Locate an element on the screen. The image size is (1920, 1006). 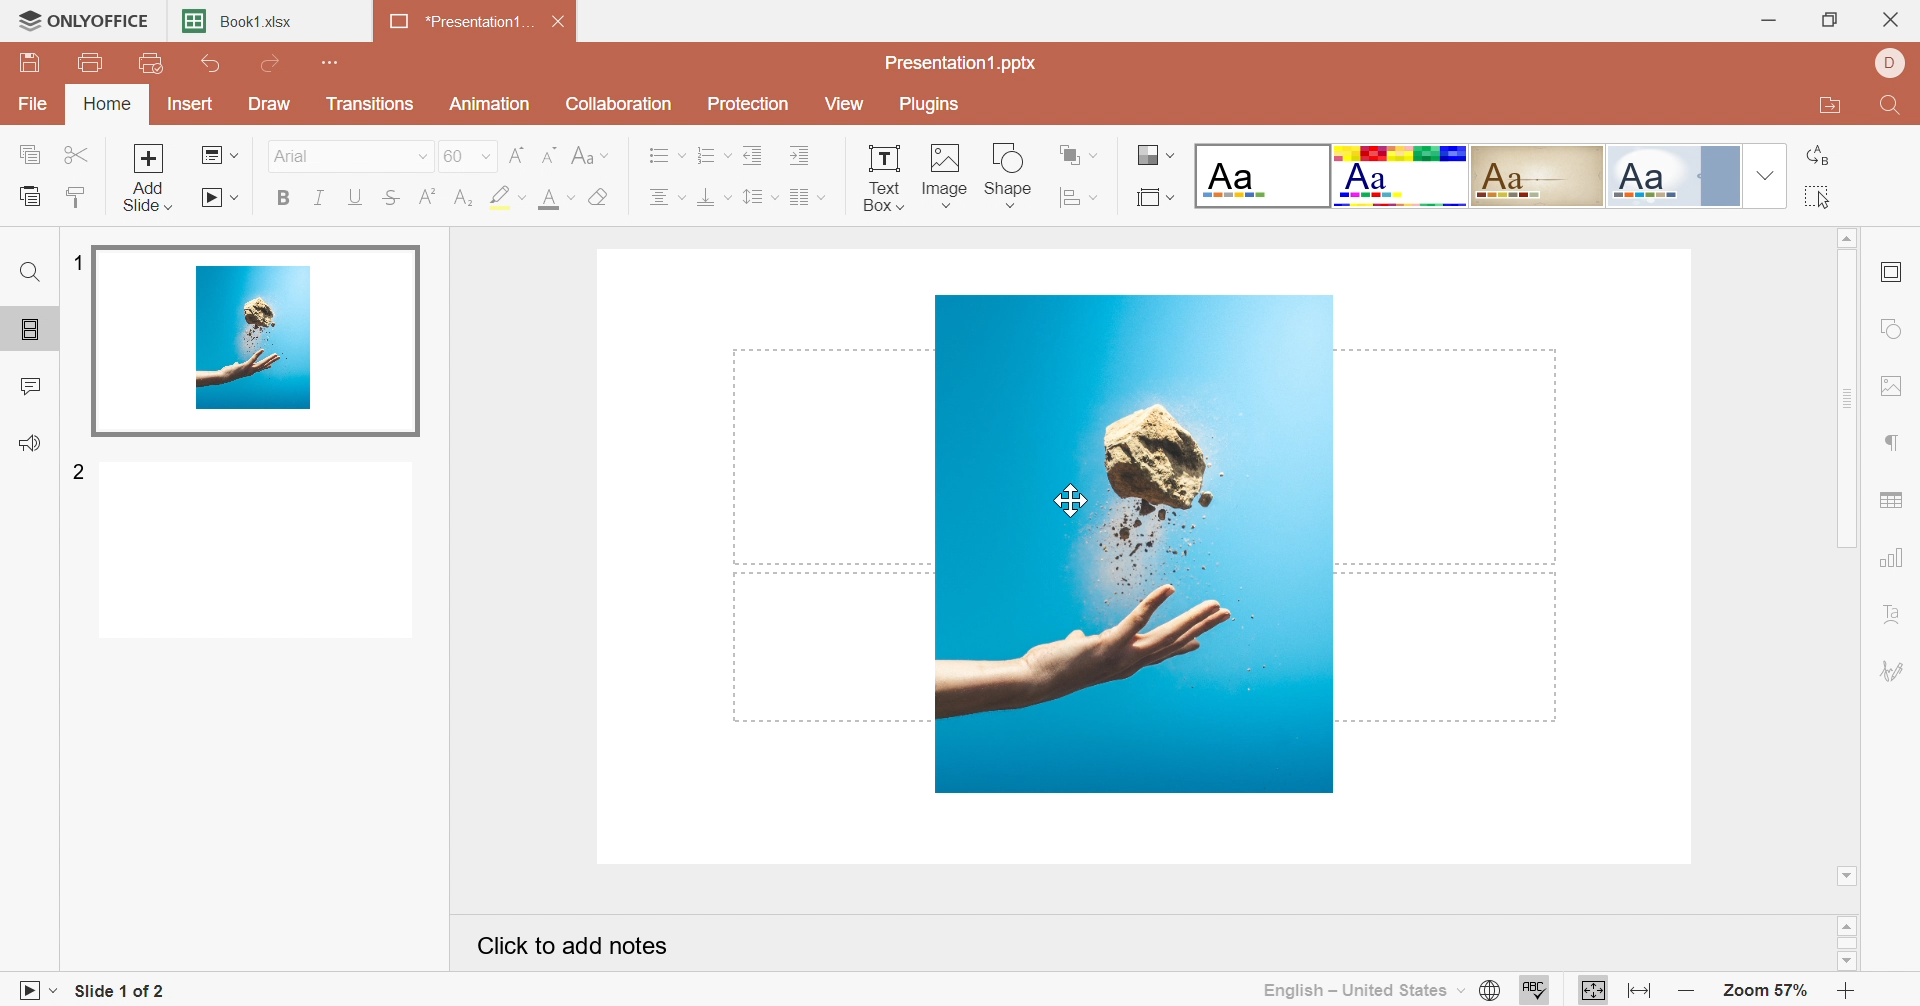
Fit to slide is located at coordinates (1593, 989).